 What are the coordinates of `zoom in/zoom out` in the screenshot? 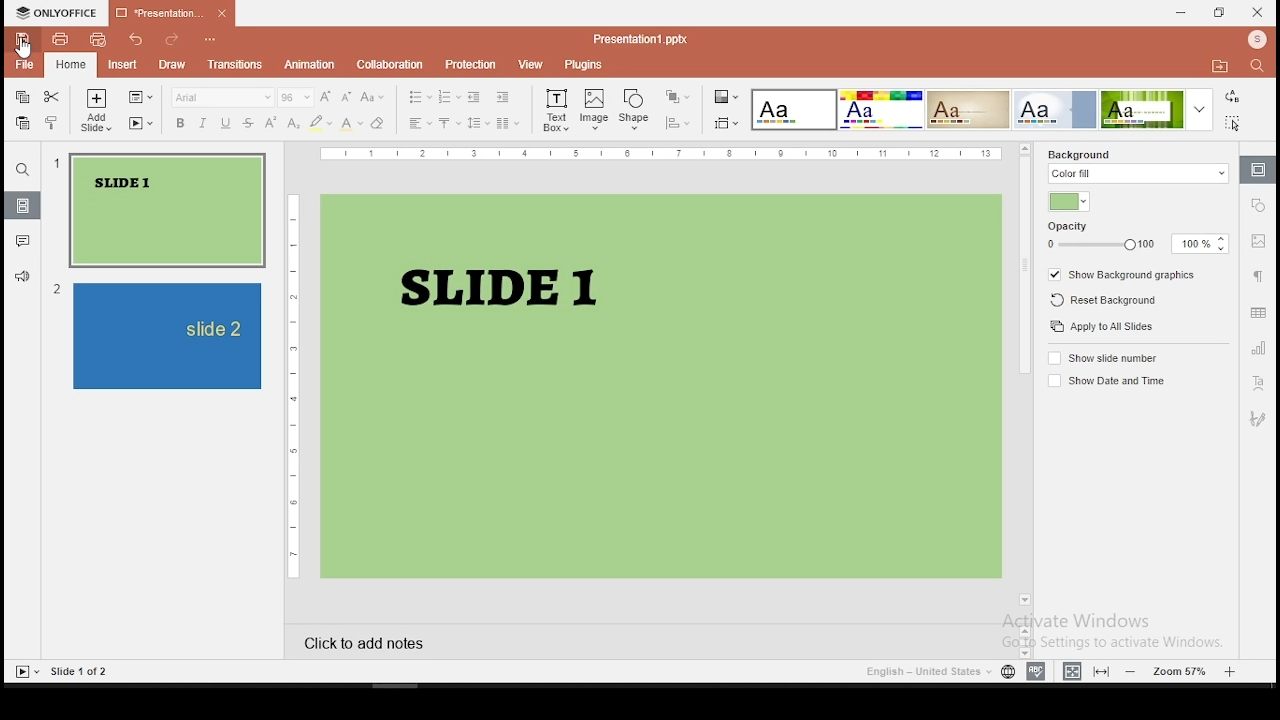 It's located at (1182, 669).